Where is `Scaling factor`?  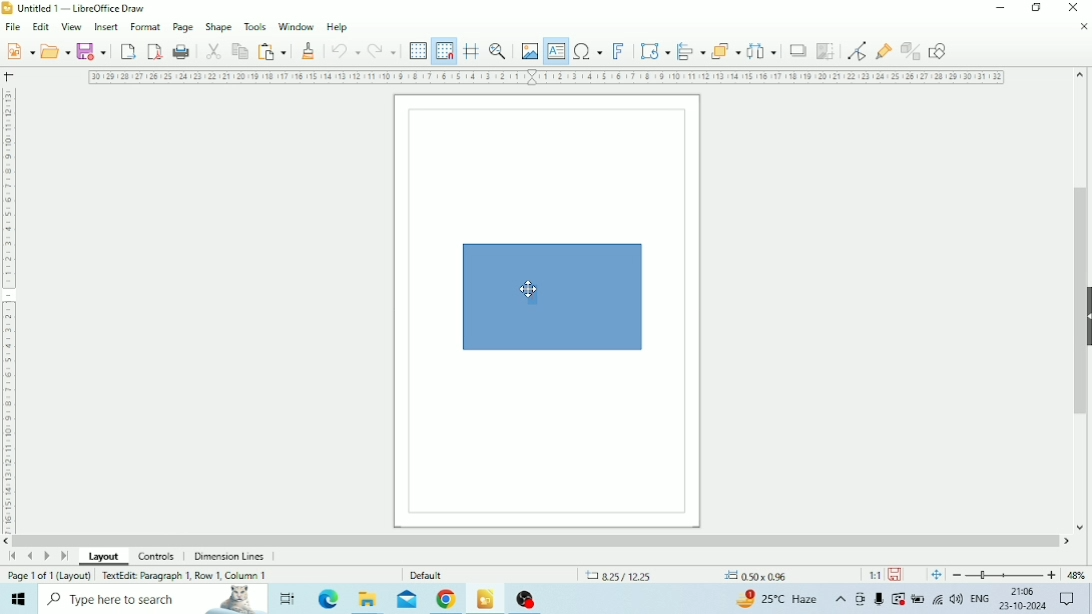
Scaling factor is located at coordinates (873, 574).